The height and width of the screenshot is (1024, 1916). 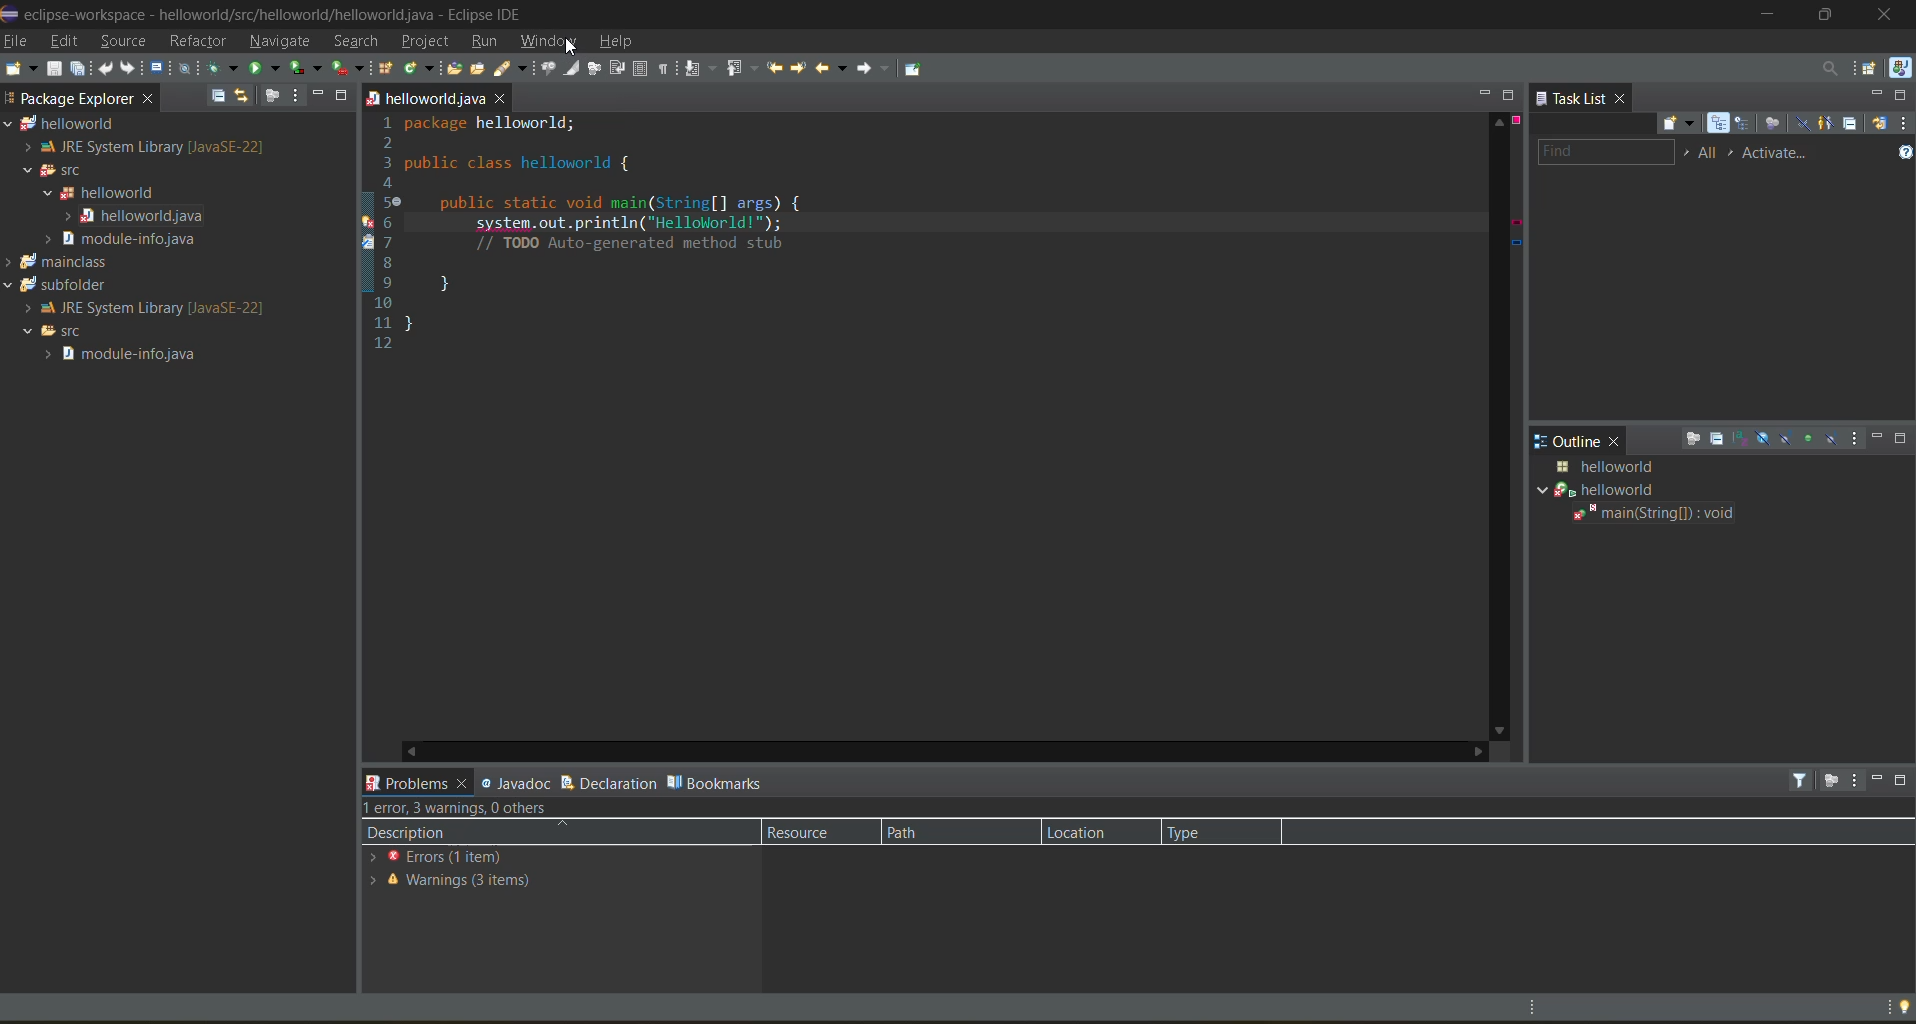 I want to click on JRE System Library [Java SE-22], so click(x=151, y=148).